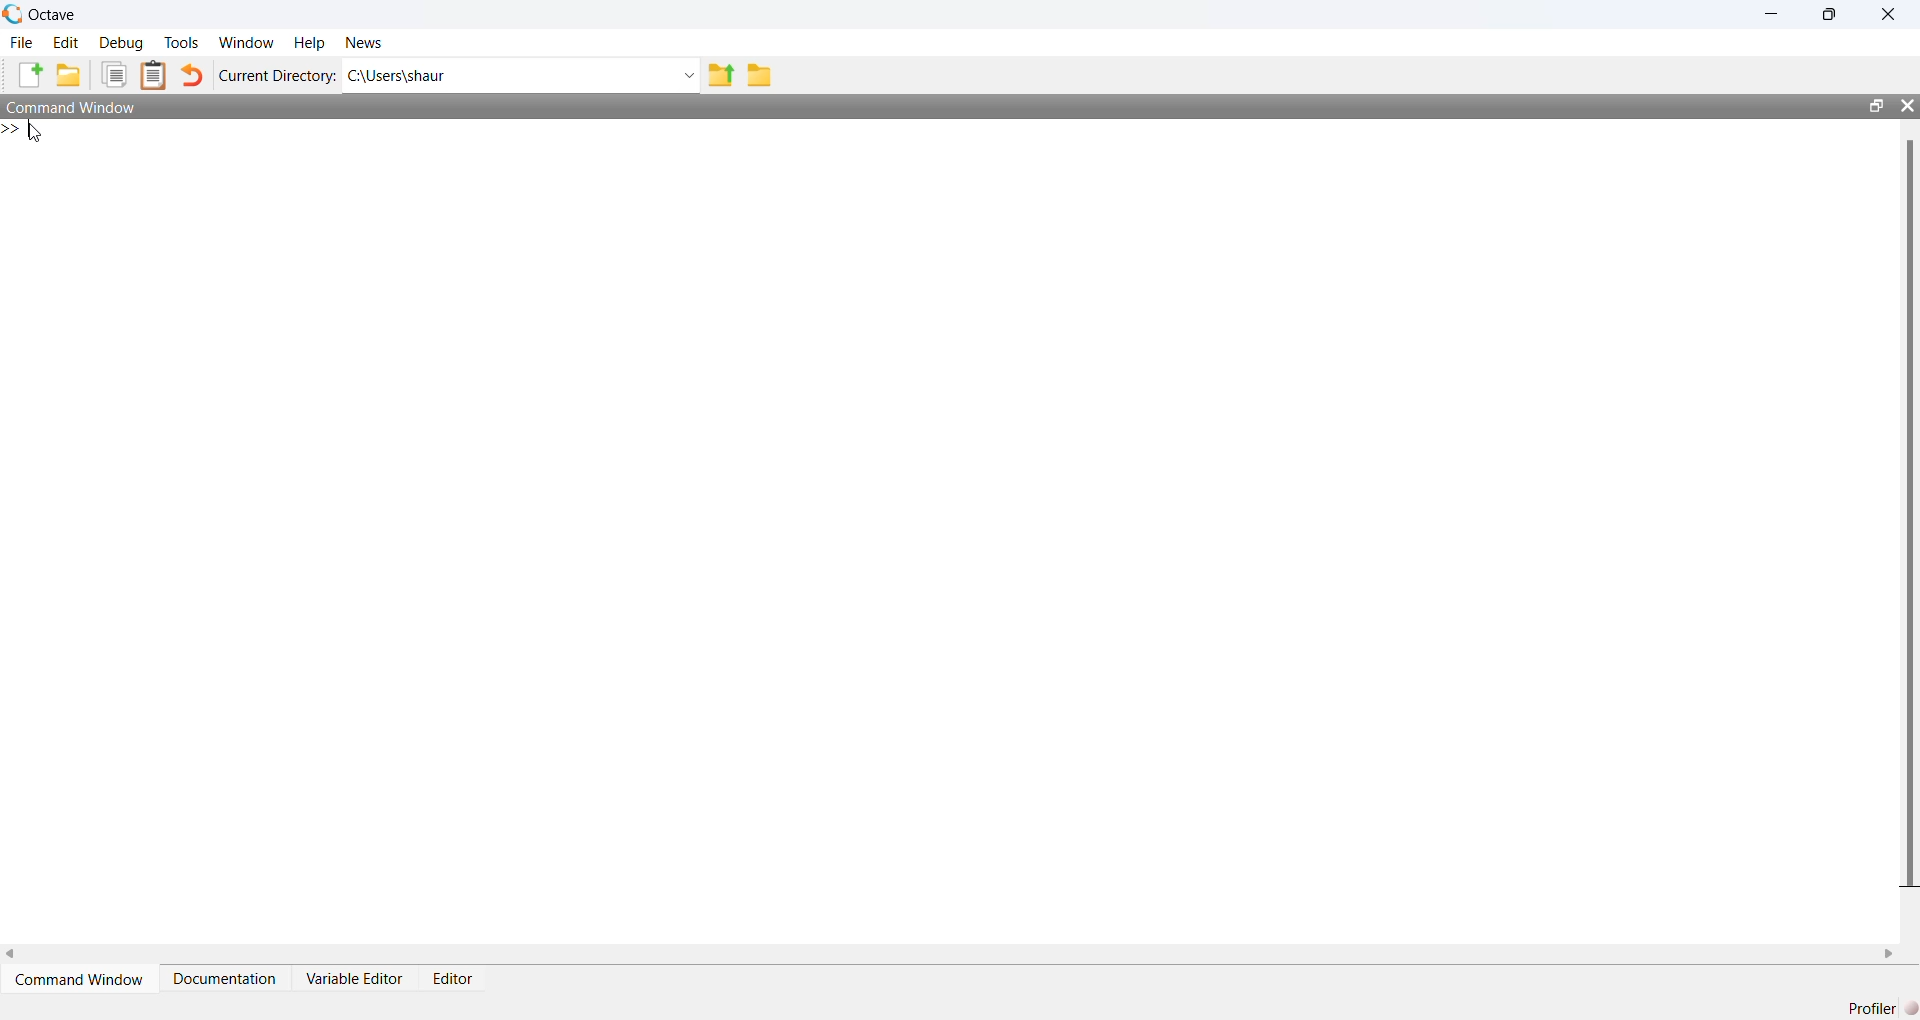 This screenshot has width=1920, height=1020. What do you see at coordinates (1892, 13) in the screenshot?
I see `close` at bounding box center [1892, 13].